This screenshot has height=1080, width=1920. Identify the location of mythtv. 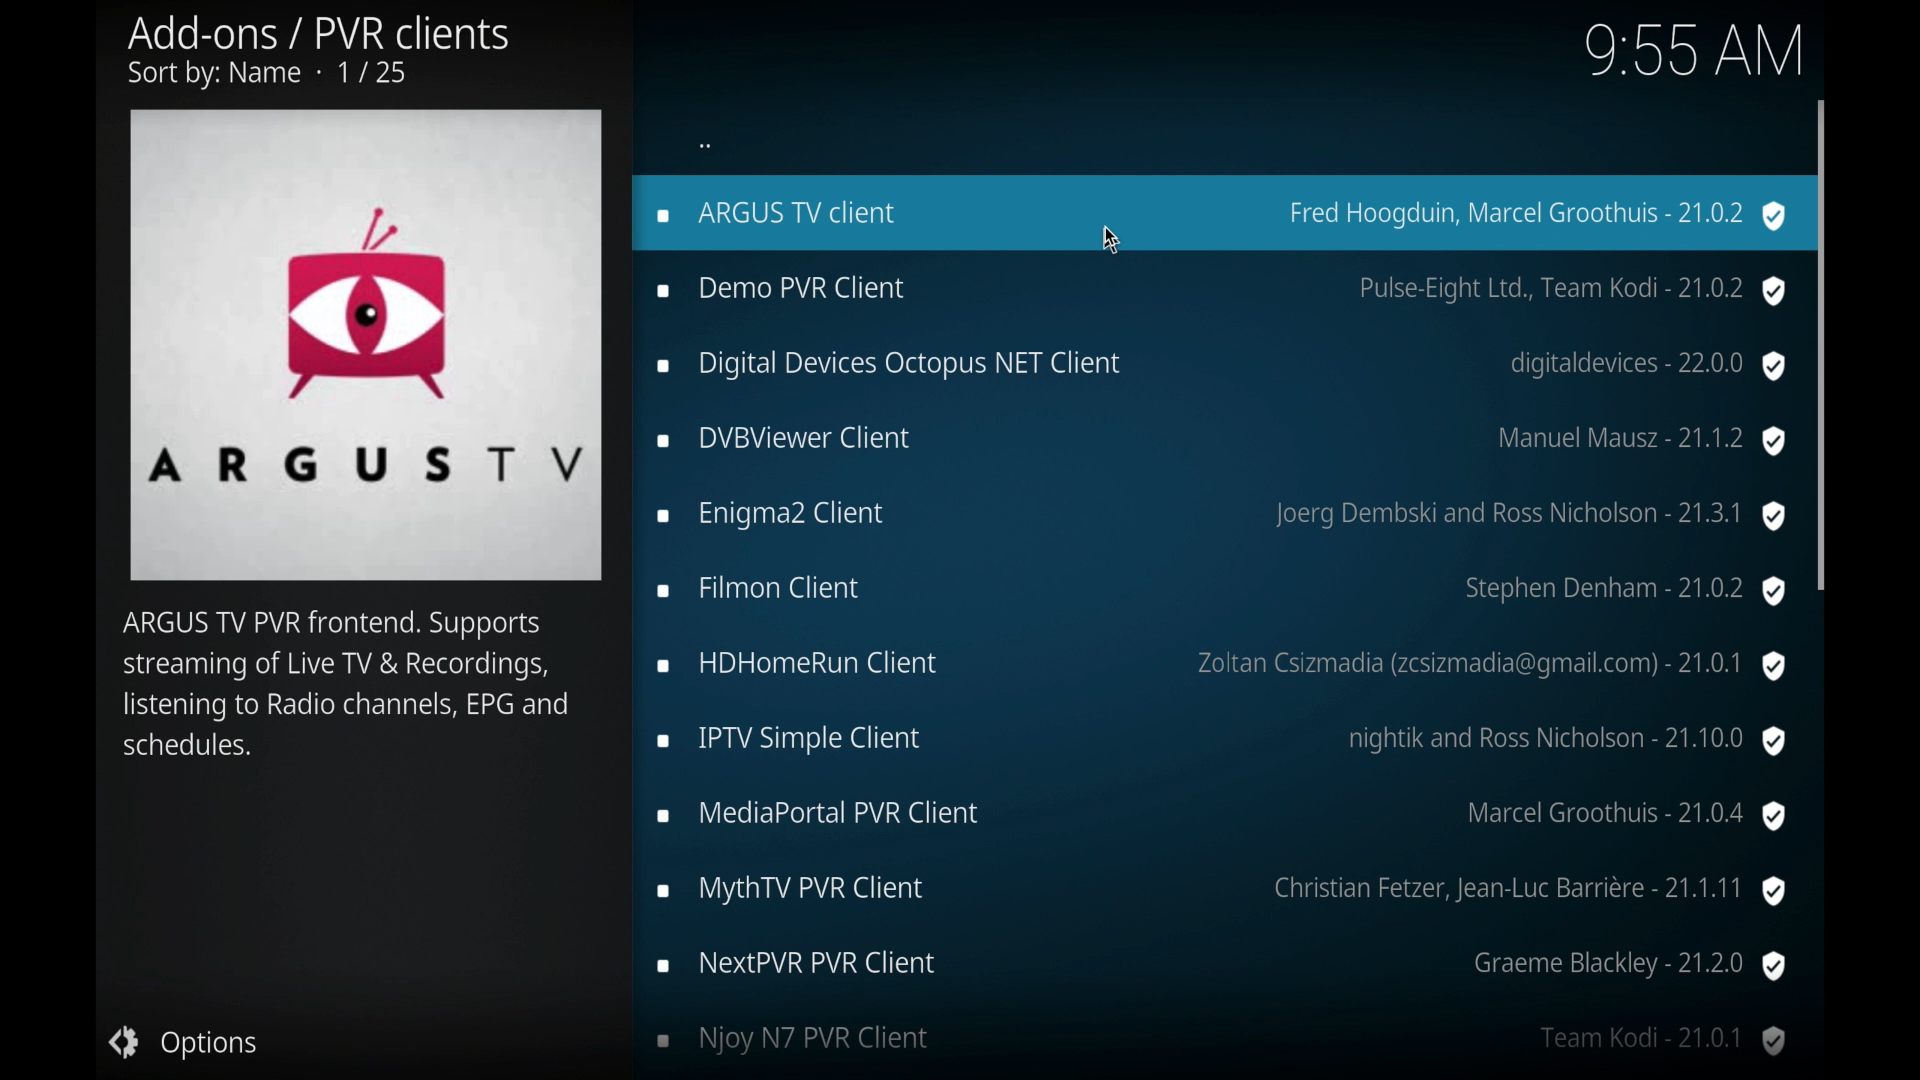
(1222, 891).